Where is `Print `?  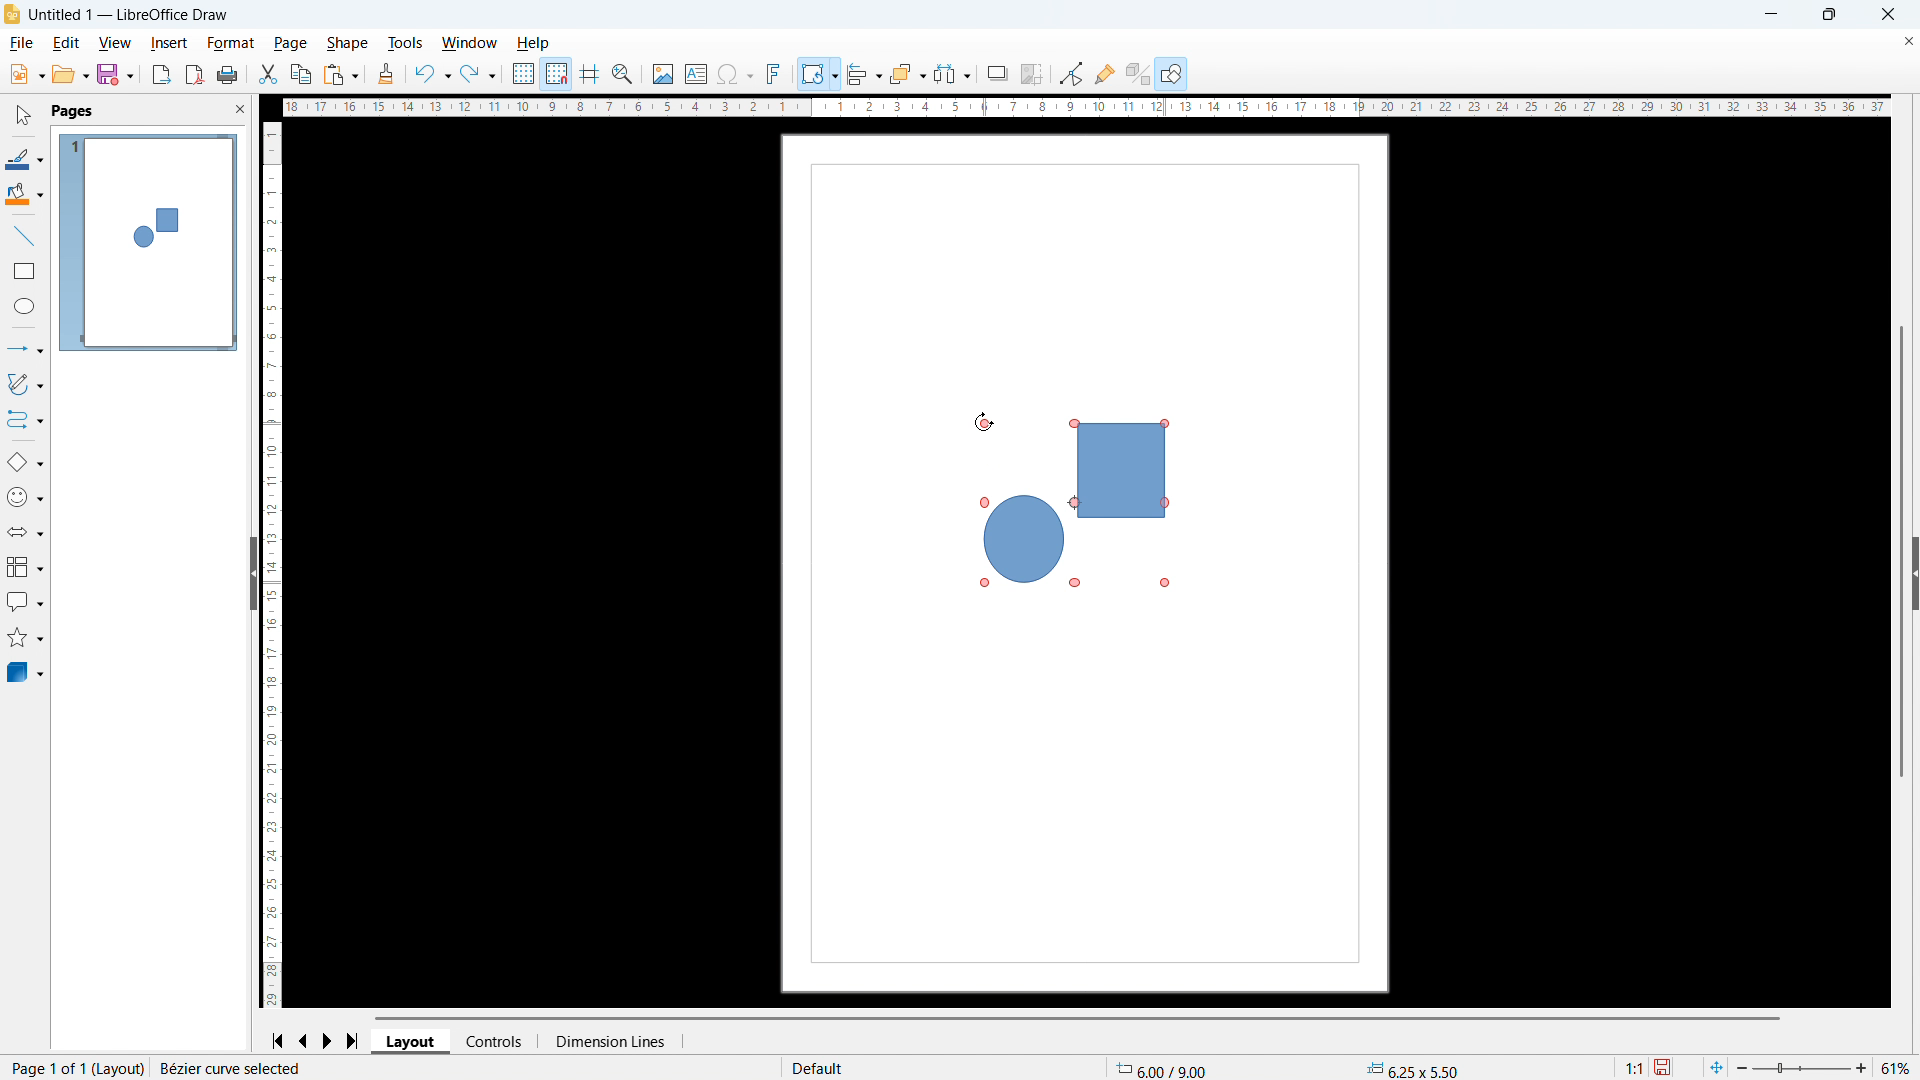 Print  is located at coordinates (228, 74).